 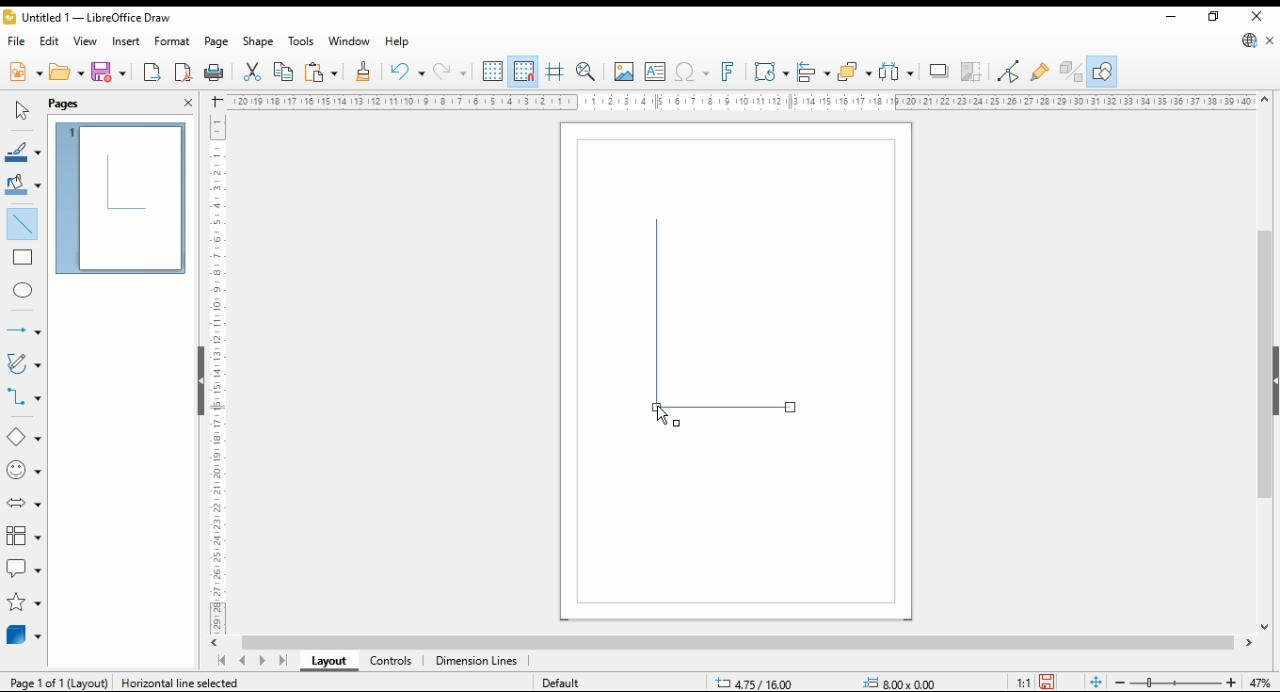 What do you see at coordinates (854, 71) in the screenshot?
I see `arrange` at bounding box center [854, 71].